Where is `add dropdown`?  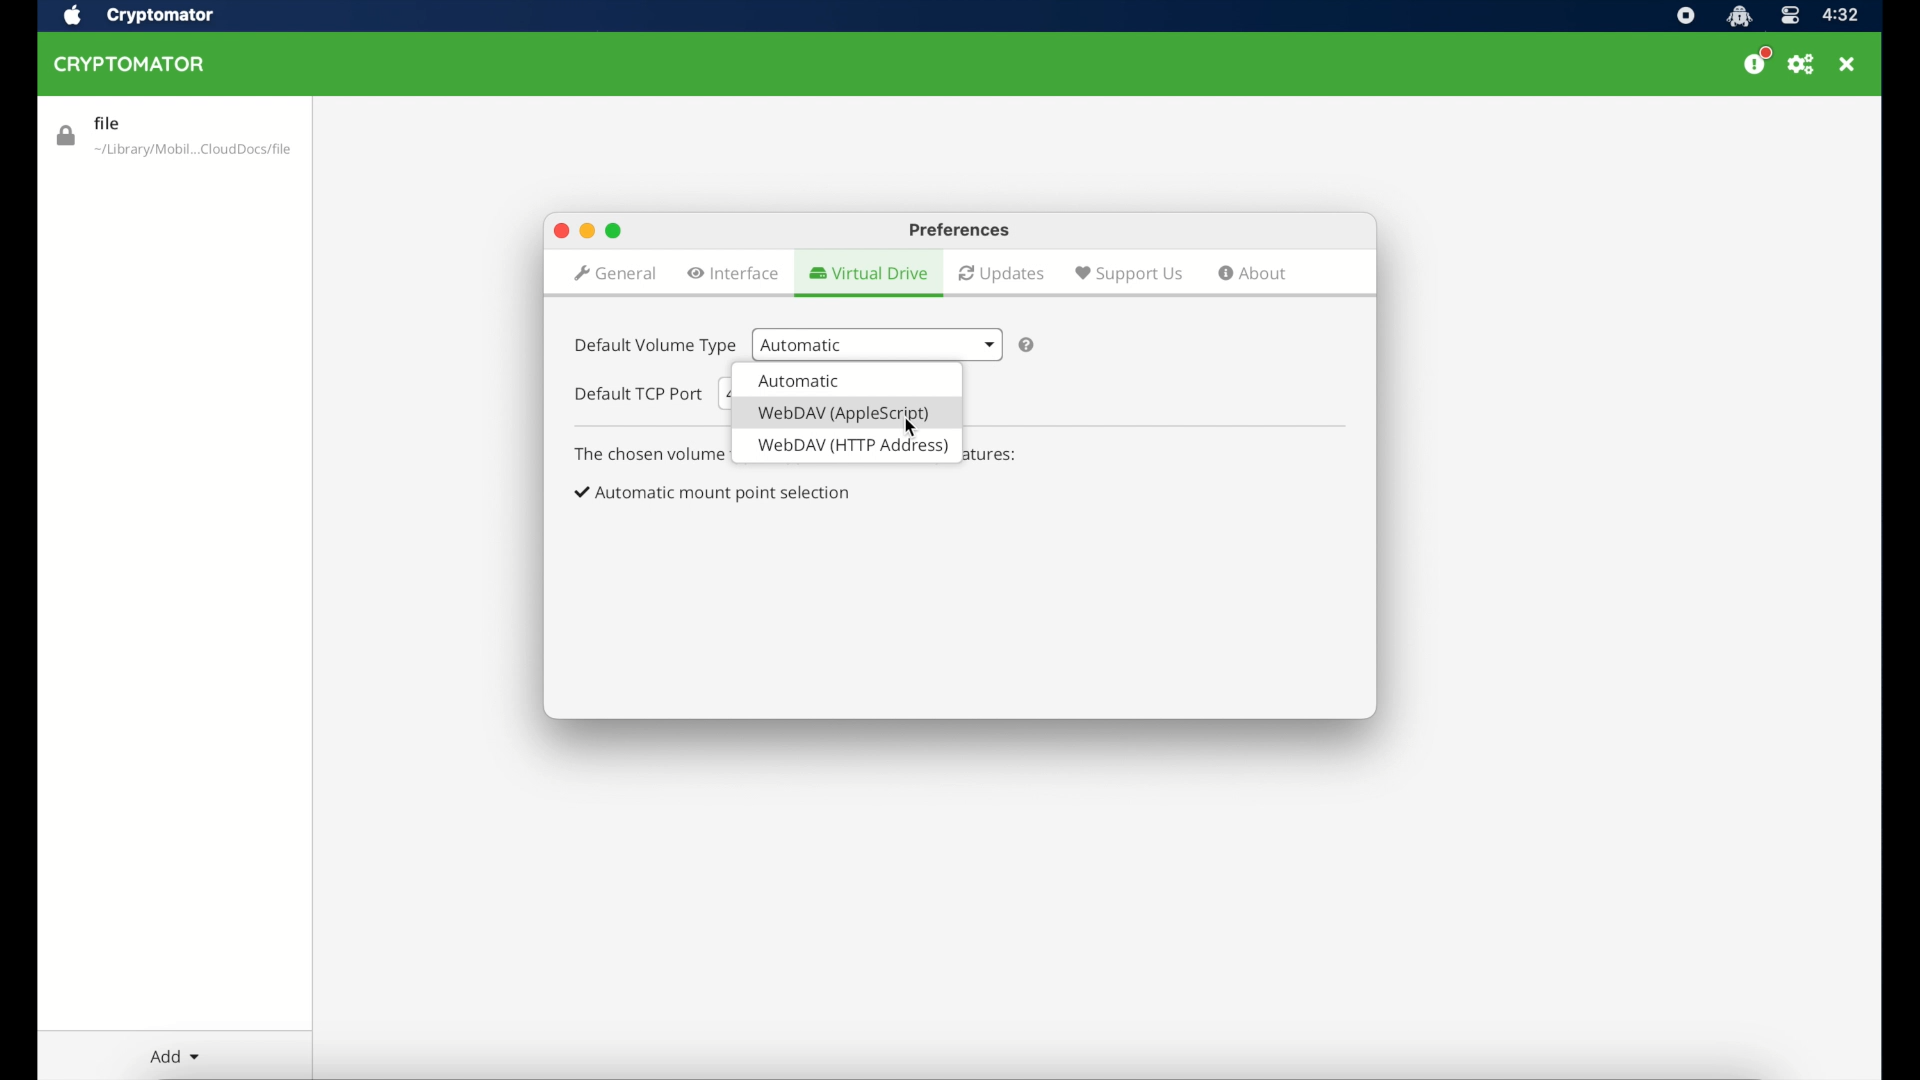
add dropdown is located at coordinates (174, 1056).